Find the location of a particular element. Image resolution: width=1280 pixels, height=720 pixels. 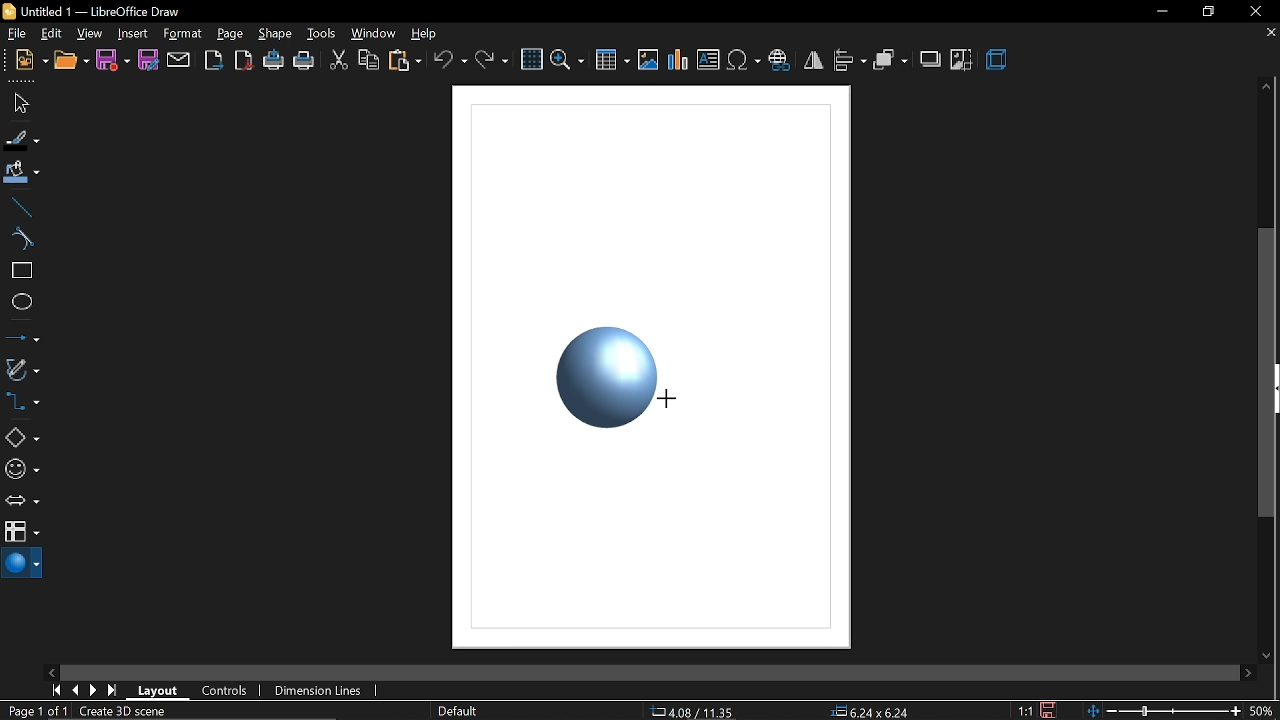

arrange is located at coordinates (891, 60).